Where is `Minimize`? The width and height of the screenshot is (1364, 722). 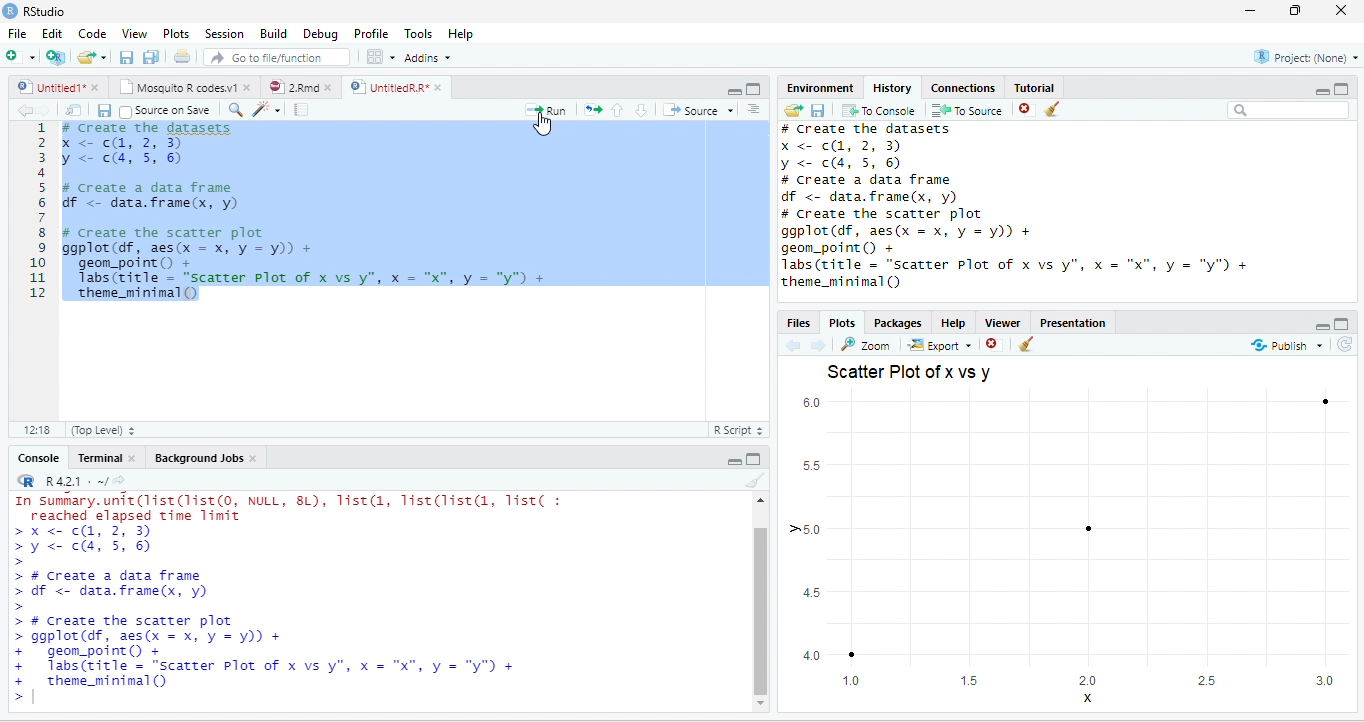
Minimize is located at coordinates (1322, 91).